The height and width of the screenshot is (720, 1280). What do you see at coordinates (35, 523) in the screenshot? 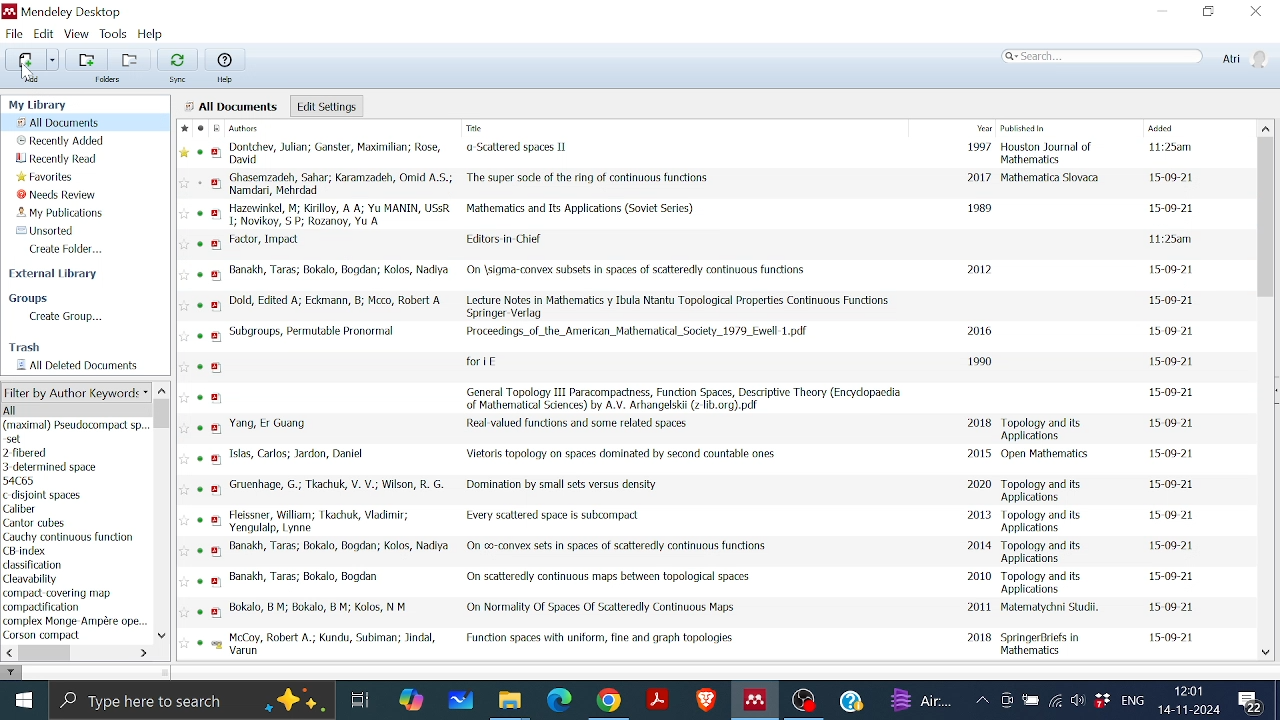
I see `author` at bounding box center [35, 523].